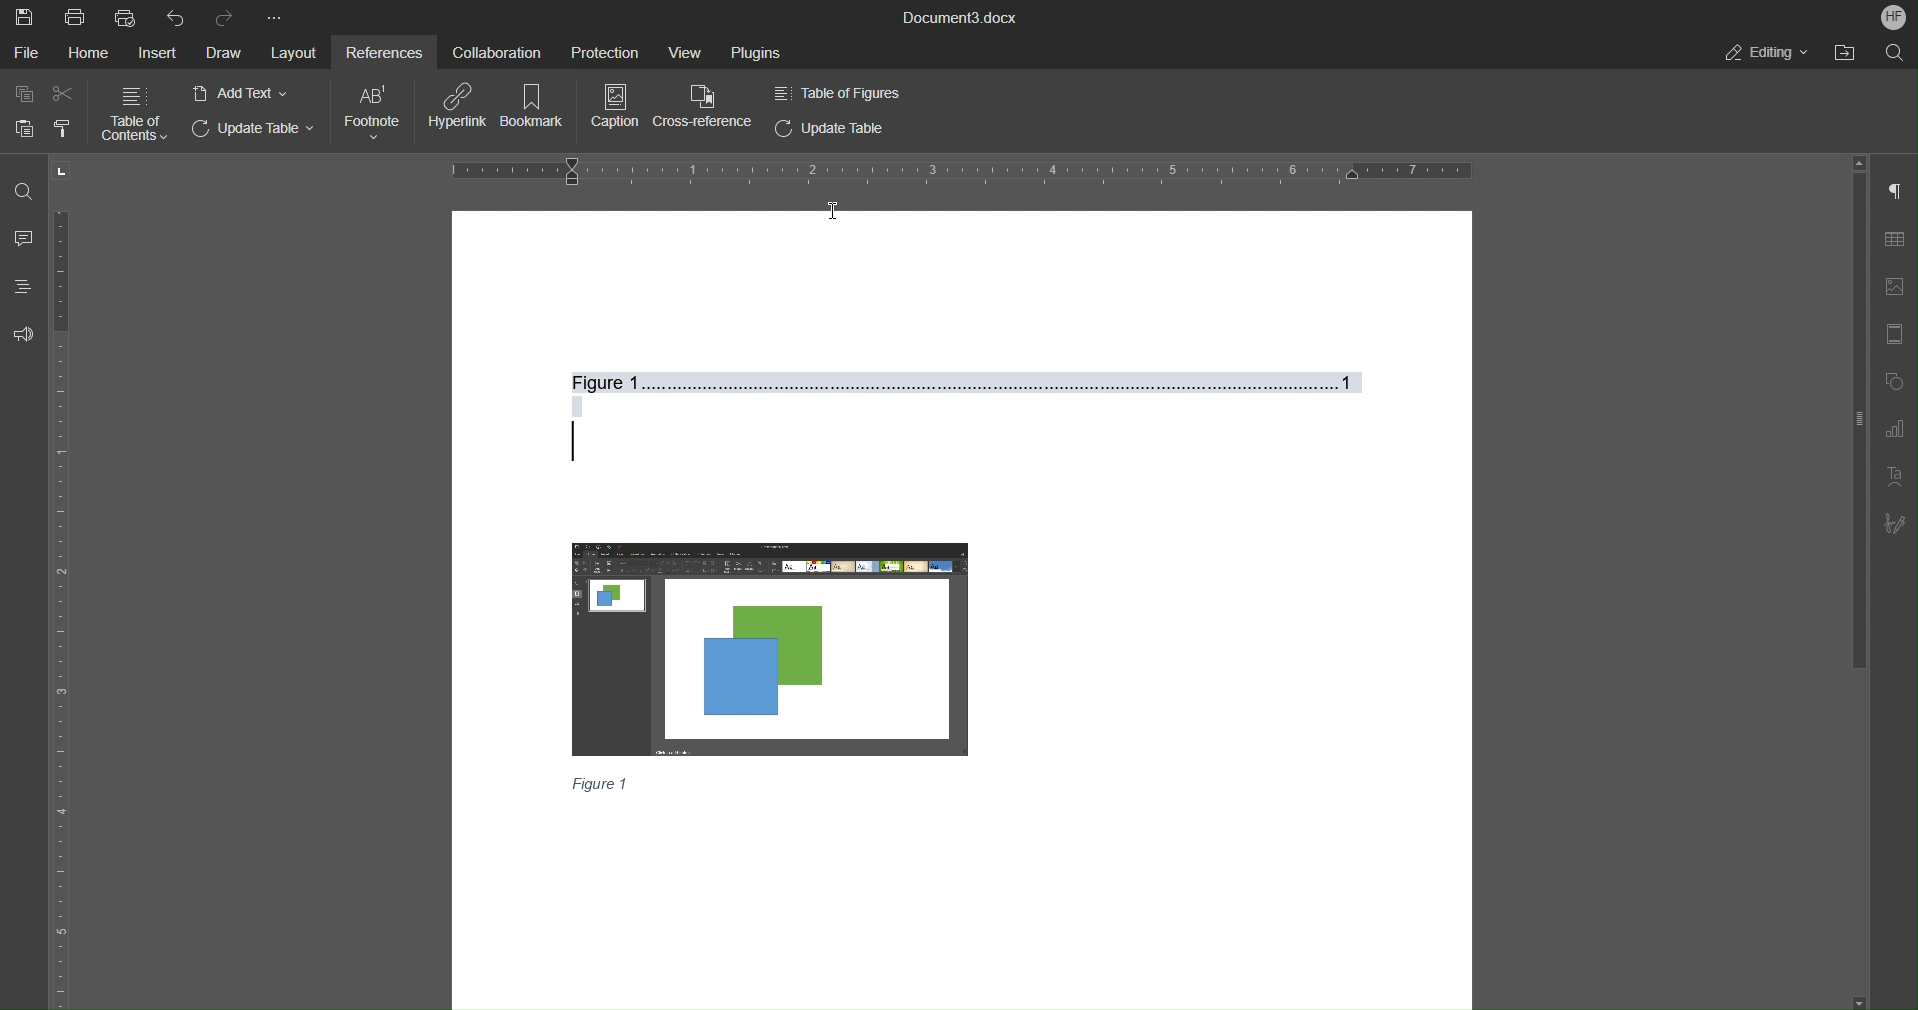 Image resolution: width=1918 pixels, height=1010 pixels. Describe the element at coordinates (19, 128) in the screenshot. I see `Paste` at that location.